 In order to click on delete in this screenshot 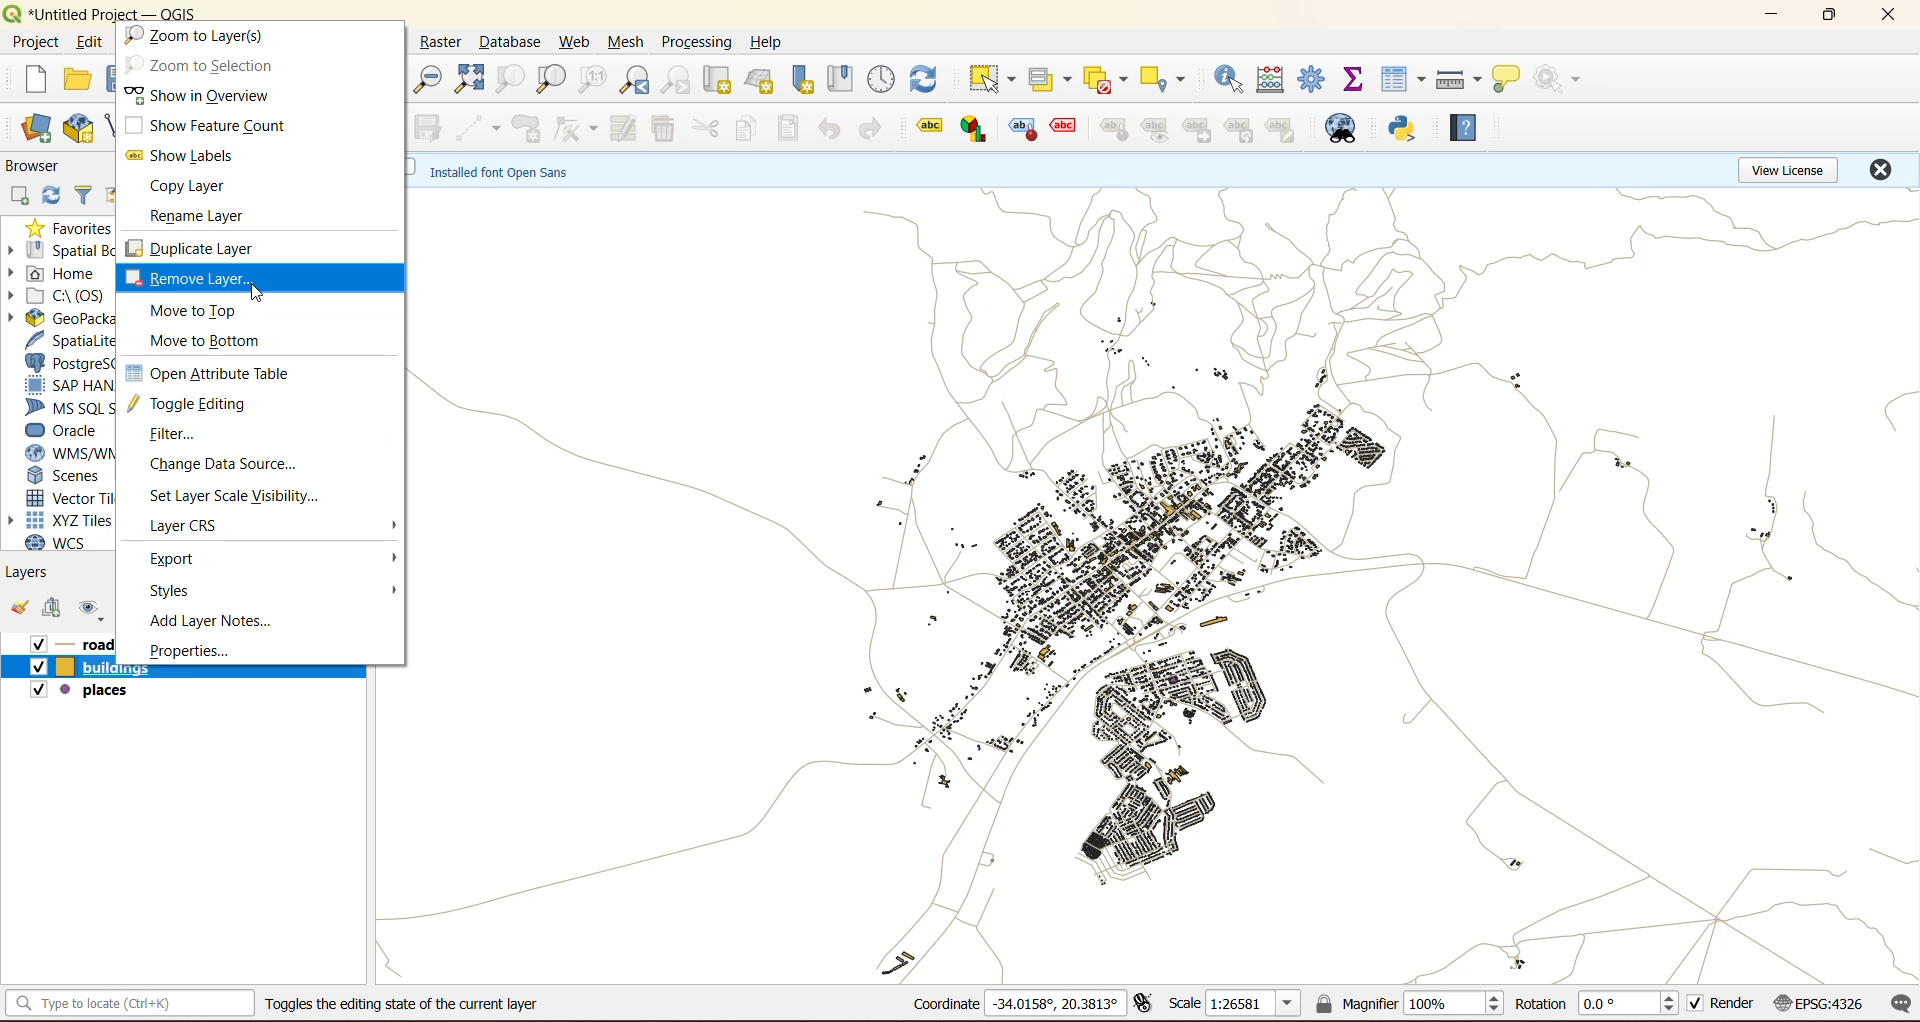, I will do `click(659, 128)`.